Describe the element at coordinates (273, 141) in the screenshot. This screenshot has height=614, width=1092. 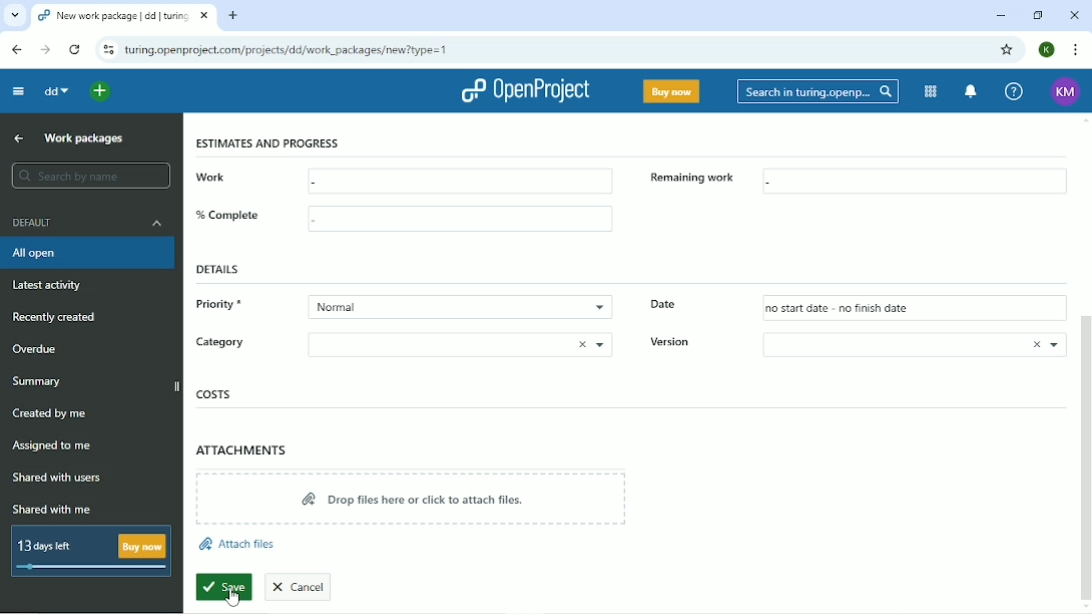
I see `estimates and progress` at that location.